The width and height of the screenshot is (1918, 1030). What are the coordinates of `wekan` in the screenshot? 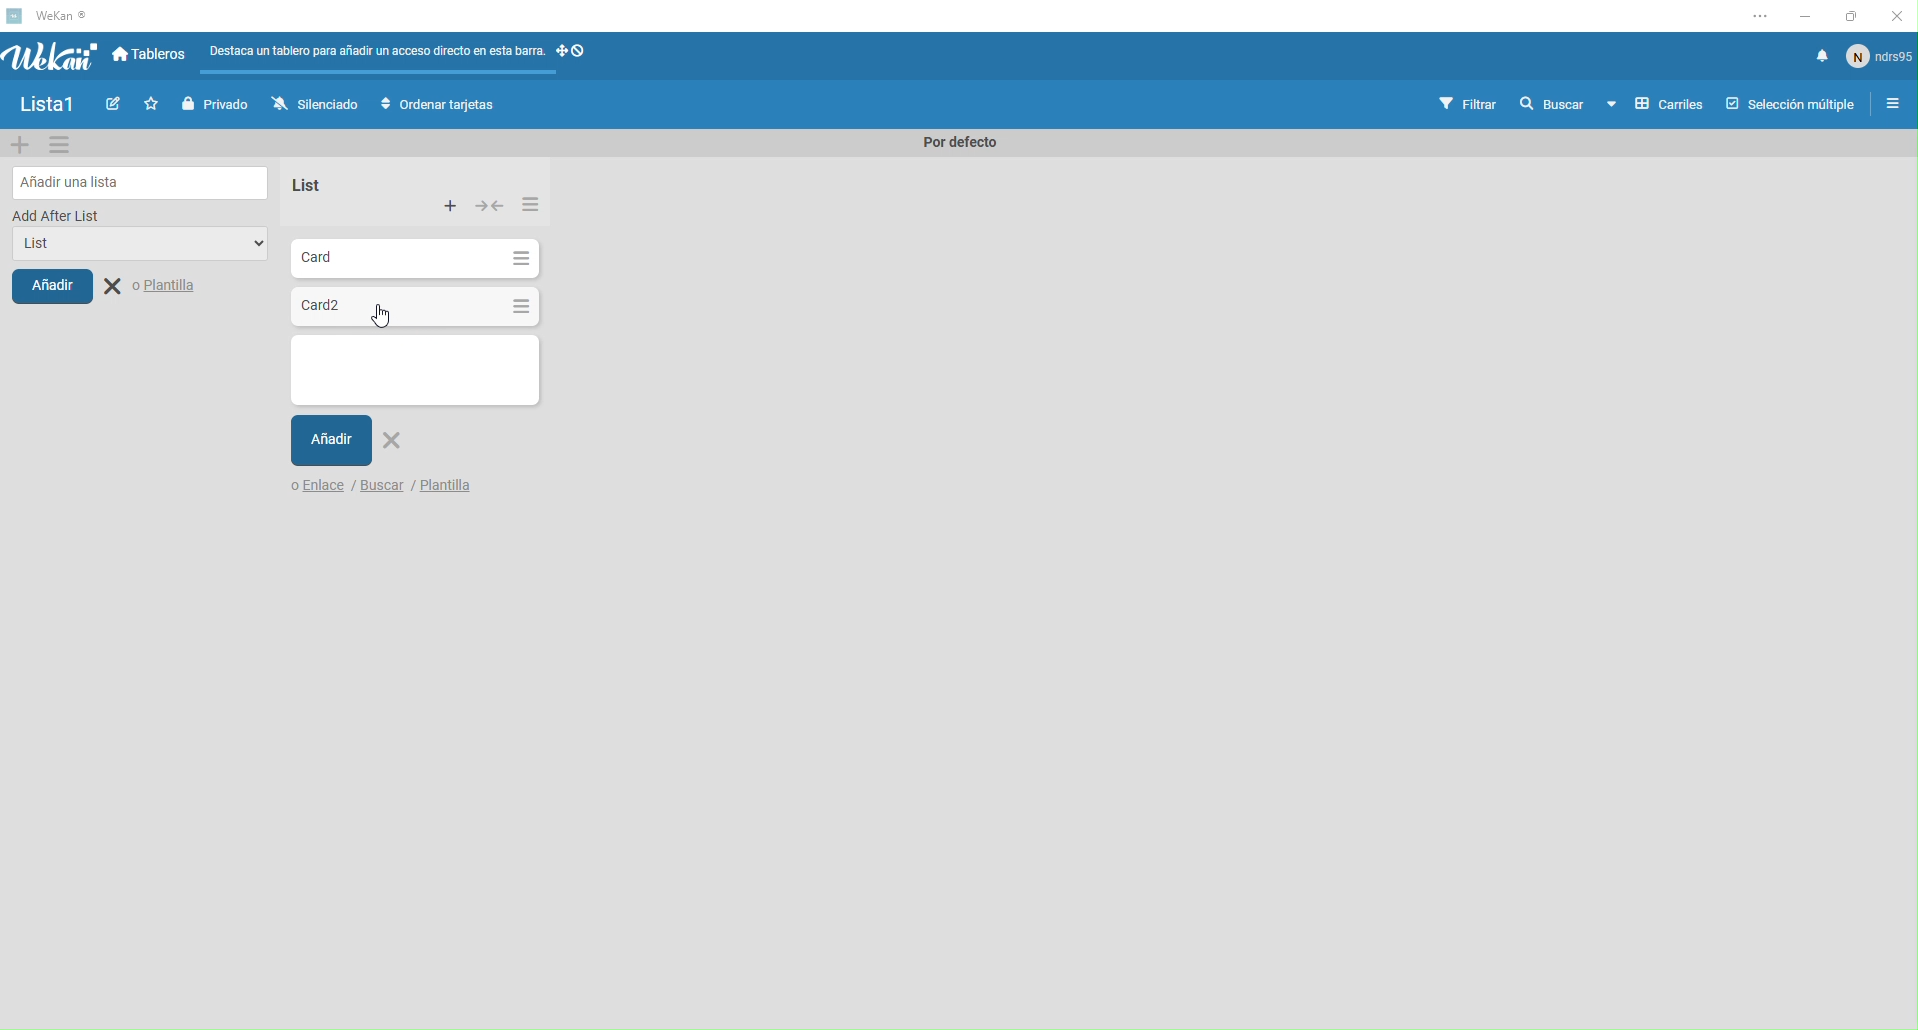 It's located at (51, 58).